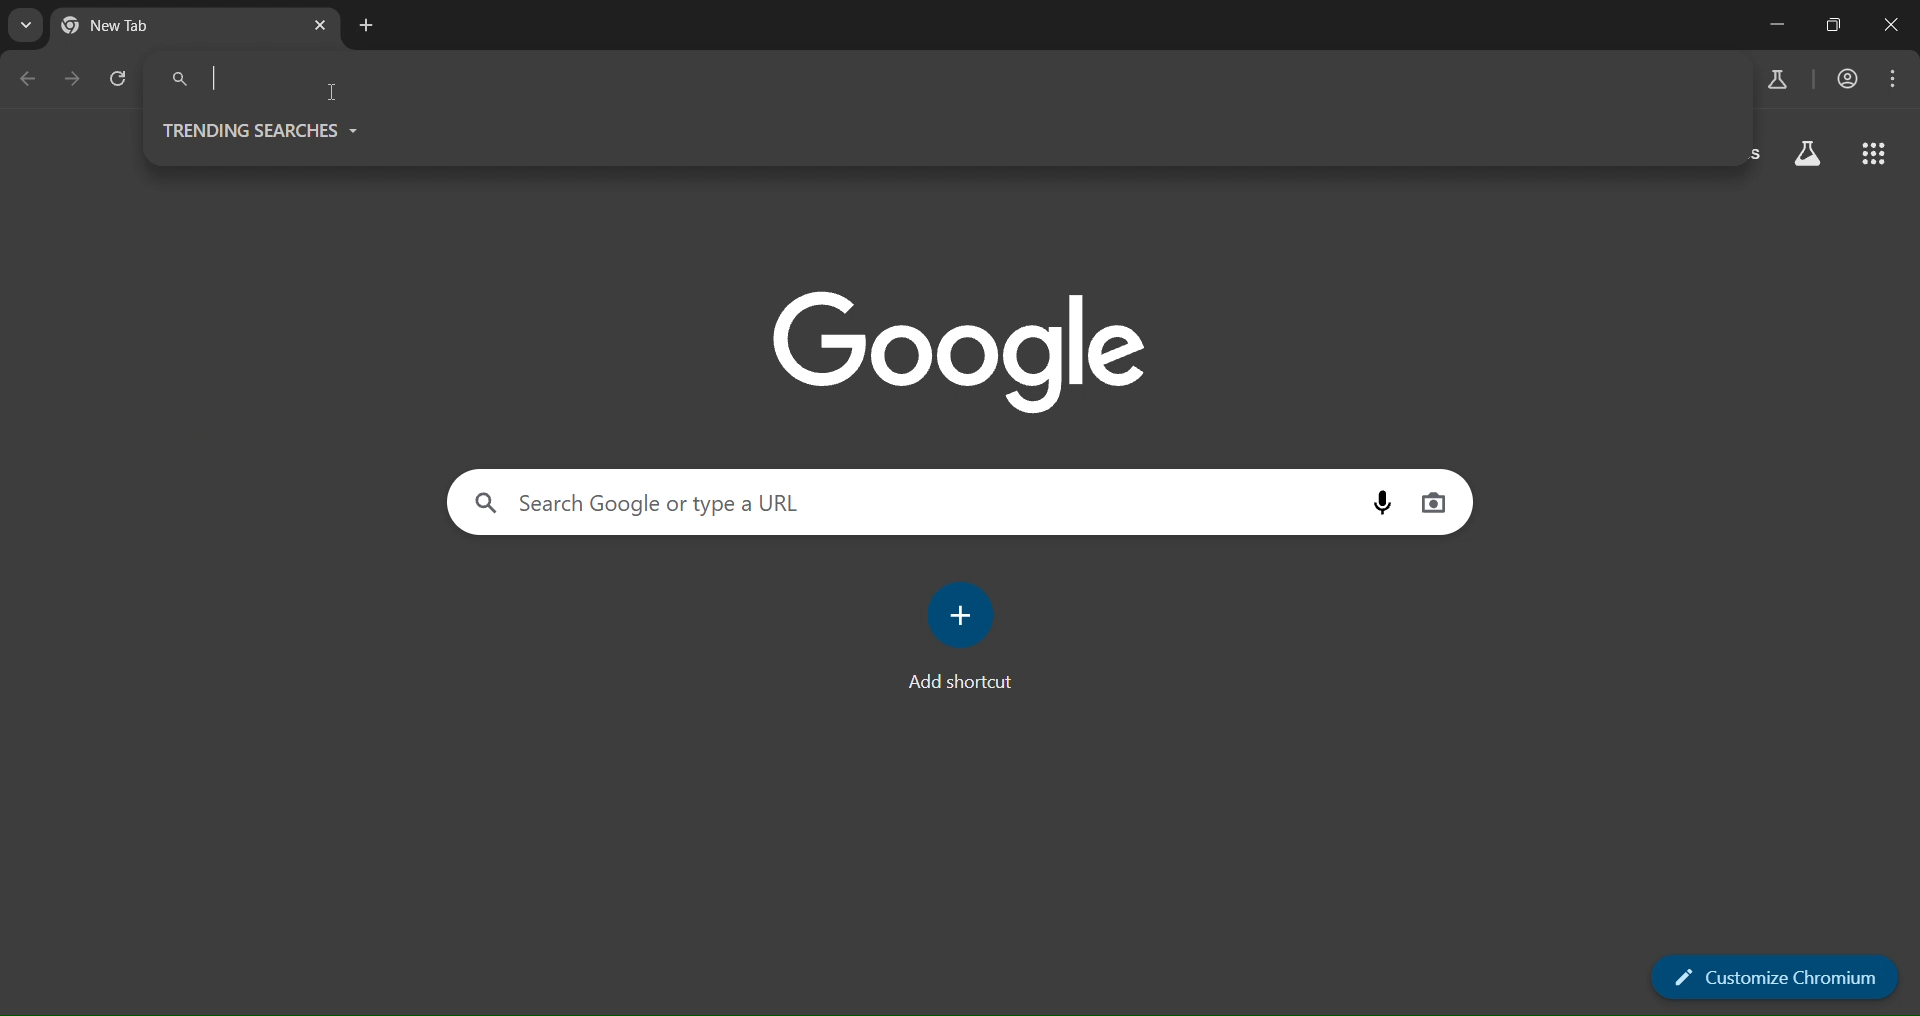 The height and width of the screenshot is (1016, 1920). What do you see at coordinates (1434, 505) in the screenshot?
I see `image search` at bounding box center [1434, 505].